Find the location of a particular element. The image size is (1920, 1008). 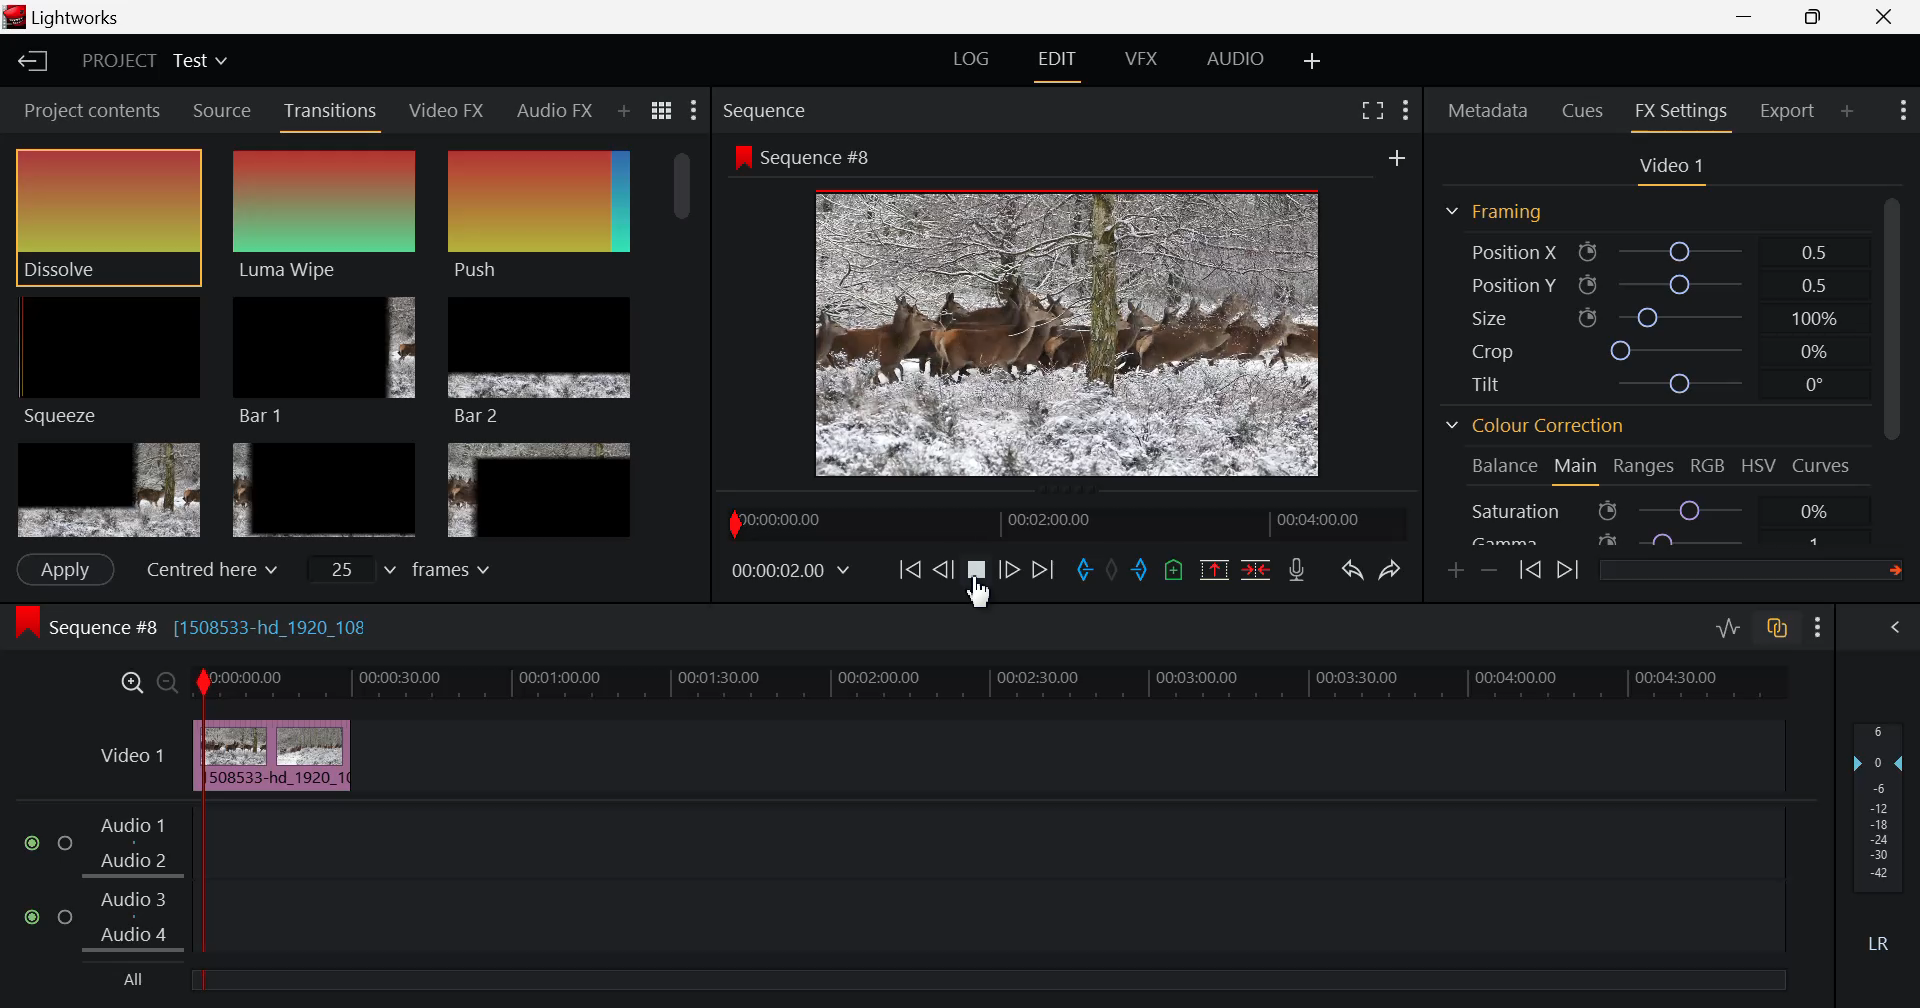

Balance is located at coordinates (1505, 467).